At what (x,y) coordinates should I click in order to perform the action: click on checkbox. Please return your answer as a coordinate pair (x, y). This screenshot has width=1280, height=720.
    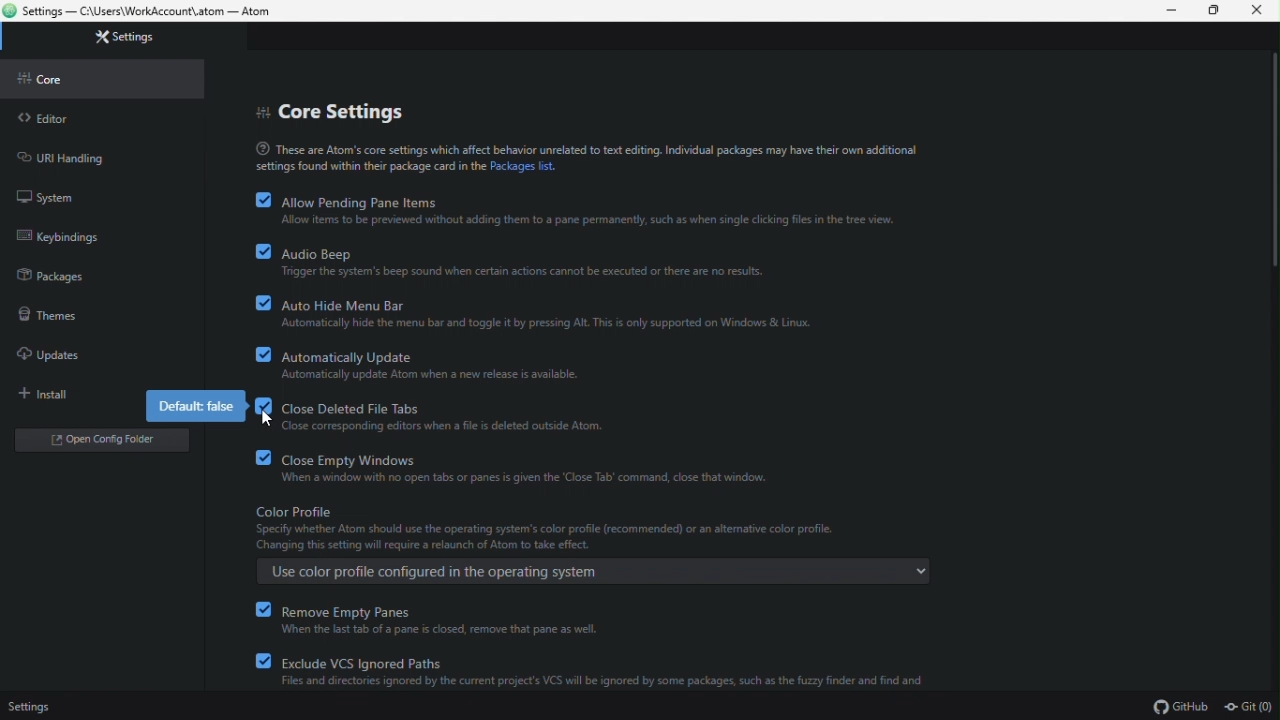
    Looking at the image, I should click on (260, 661).